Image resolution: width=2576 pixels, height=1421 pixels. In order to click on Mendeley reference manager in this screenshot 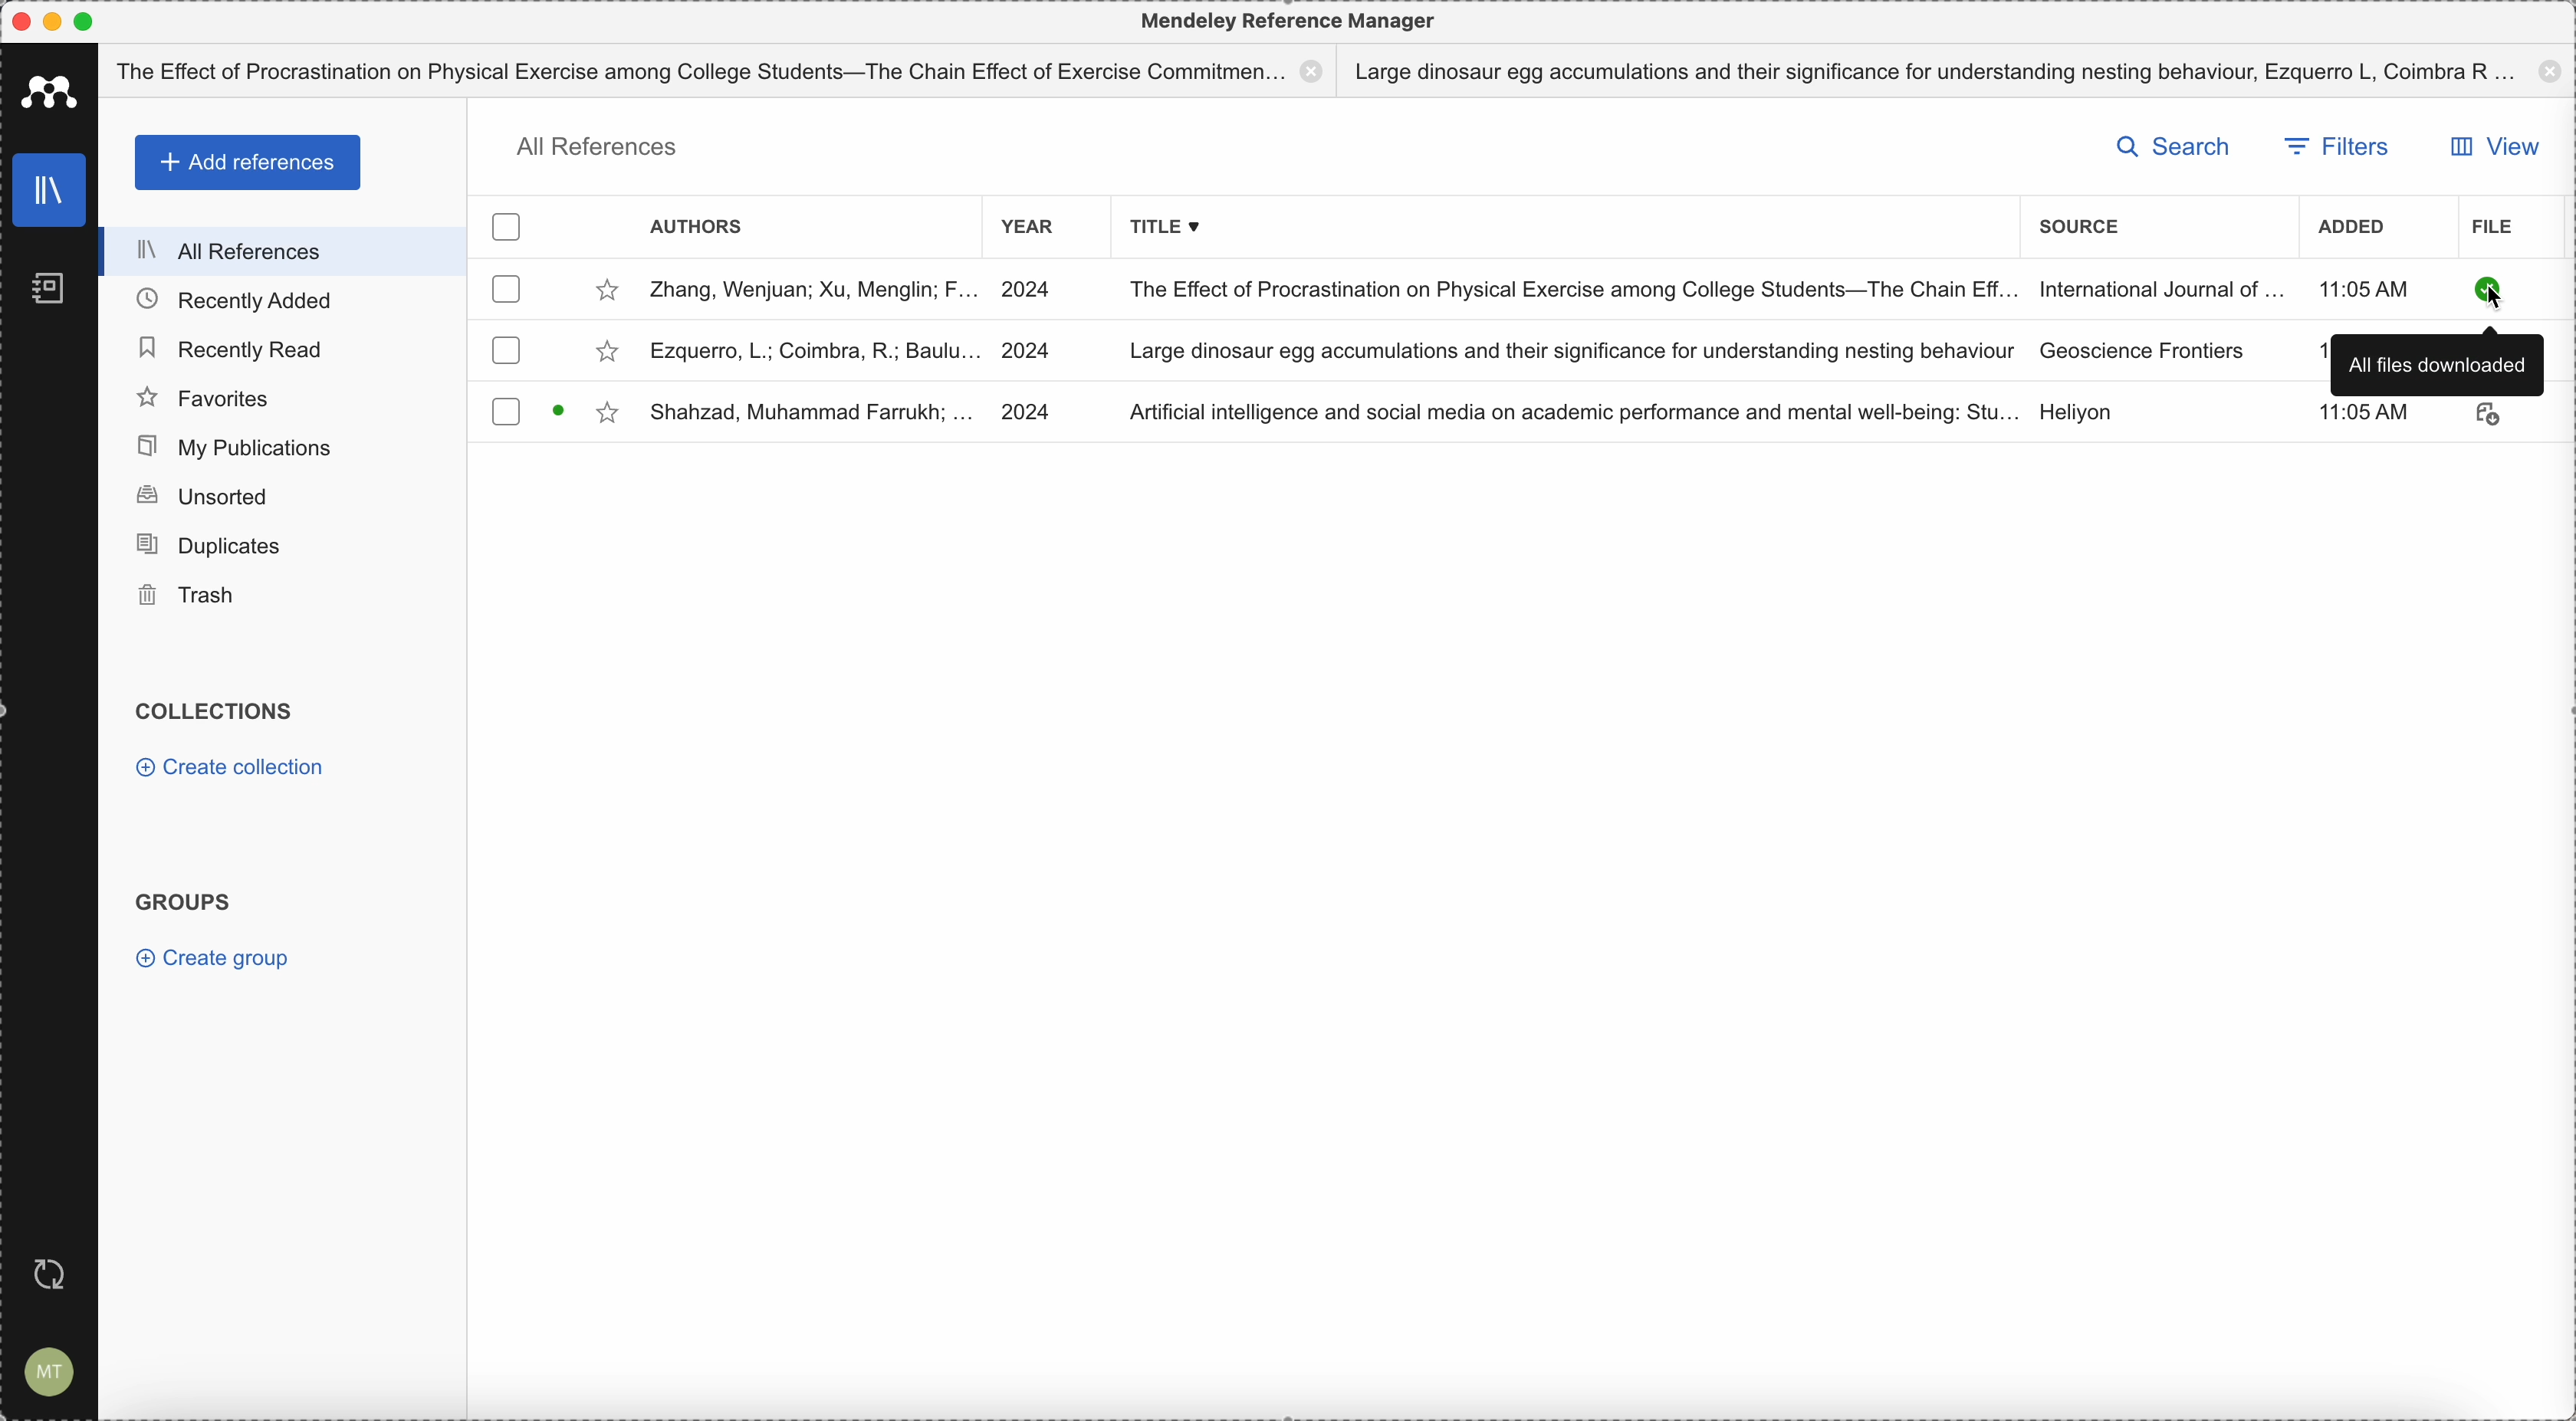, I will do `click(1288, 21)`.